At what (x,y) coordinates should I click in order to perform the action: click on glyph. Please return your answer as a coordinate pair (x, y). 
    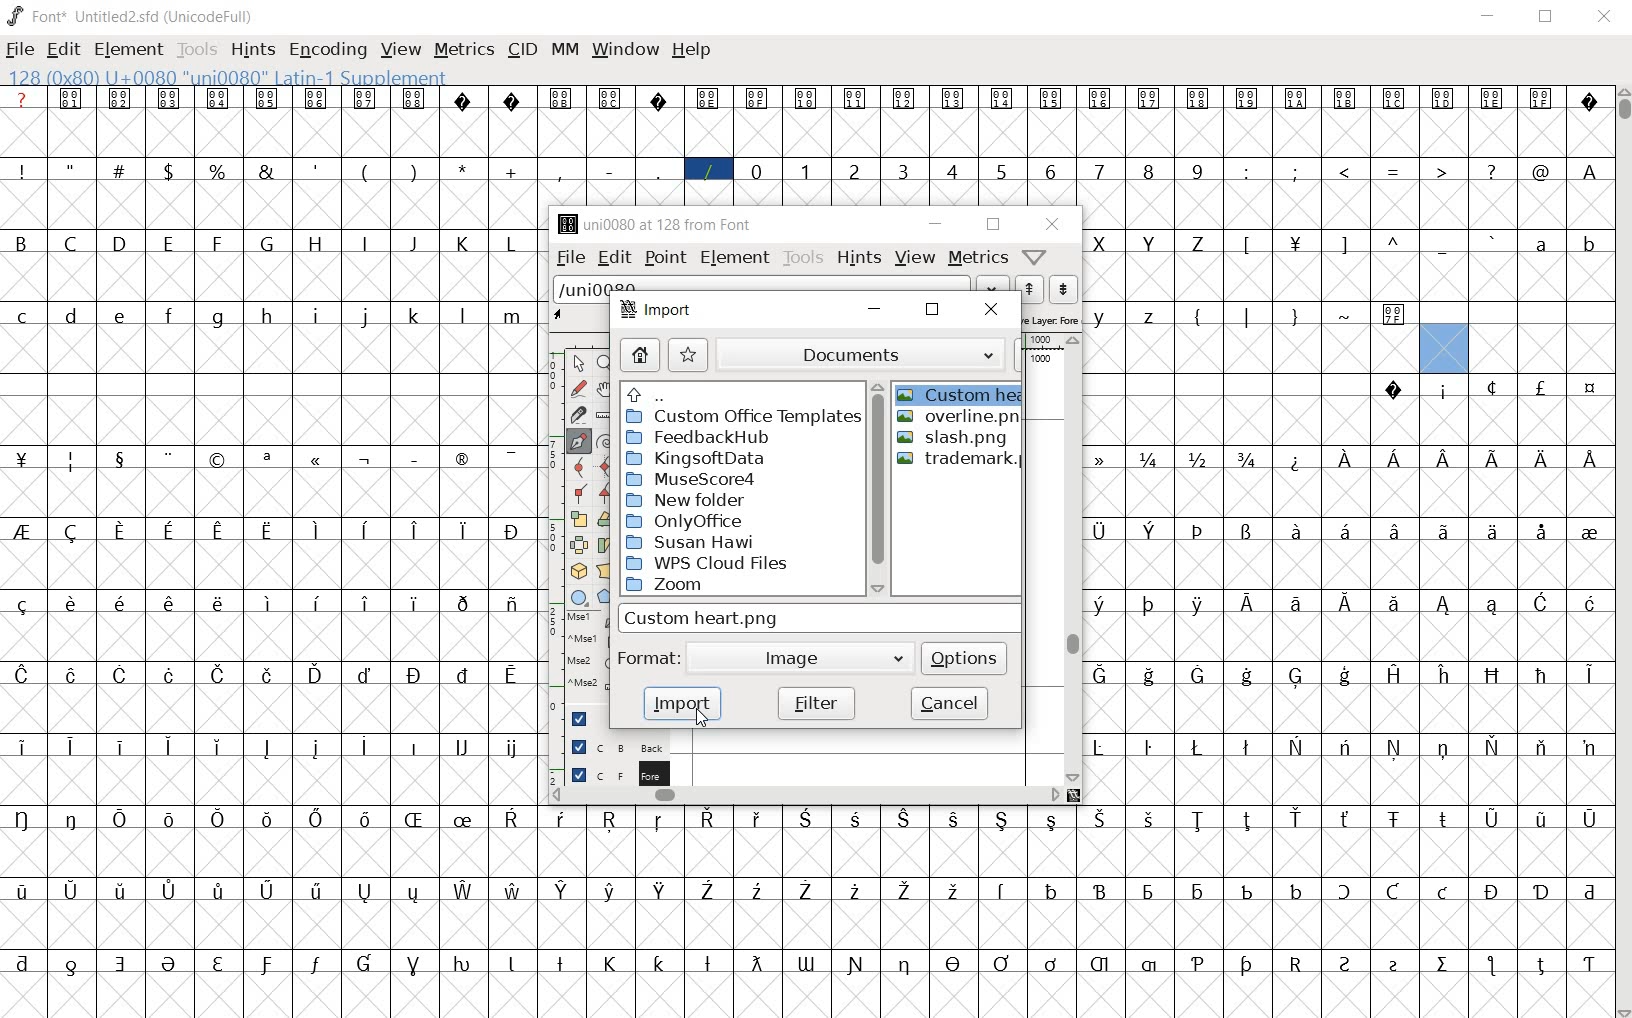
    Looking at the image, I should click on (1344, 746).